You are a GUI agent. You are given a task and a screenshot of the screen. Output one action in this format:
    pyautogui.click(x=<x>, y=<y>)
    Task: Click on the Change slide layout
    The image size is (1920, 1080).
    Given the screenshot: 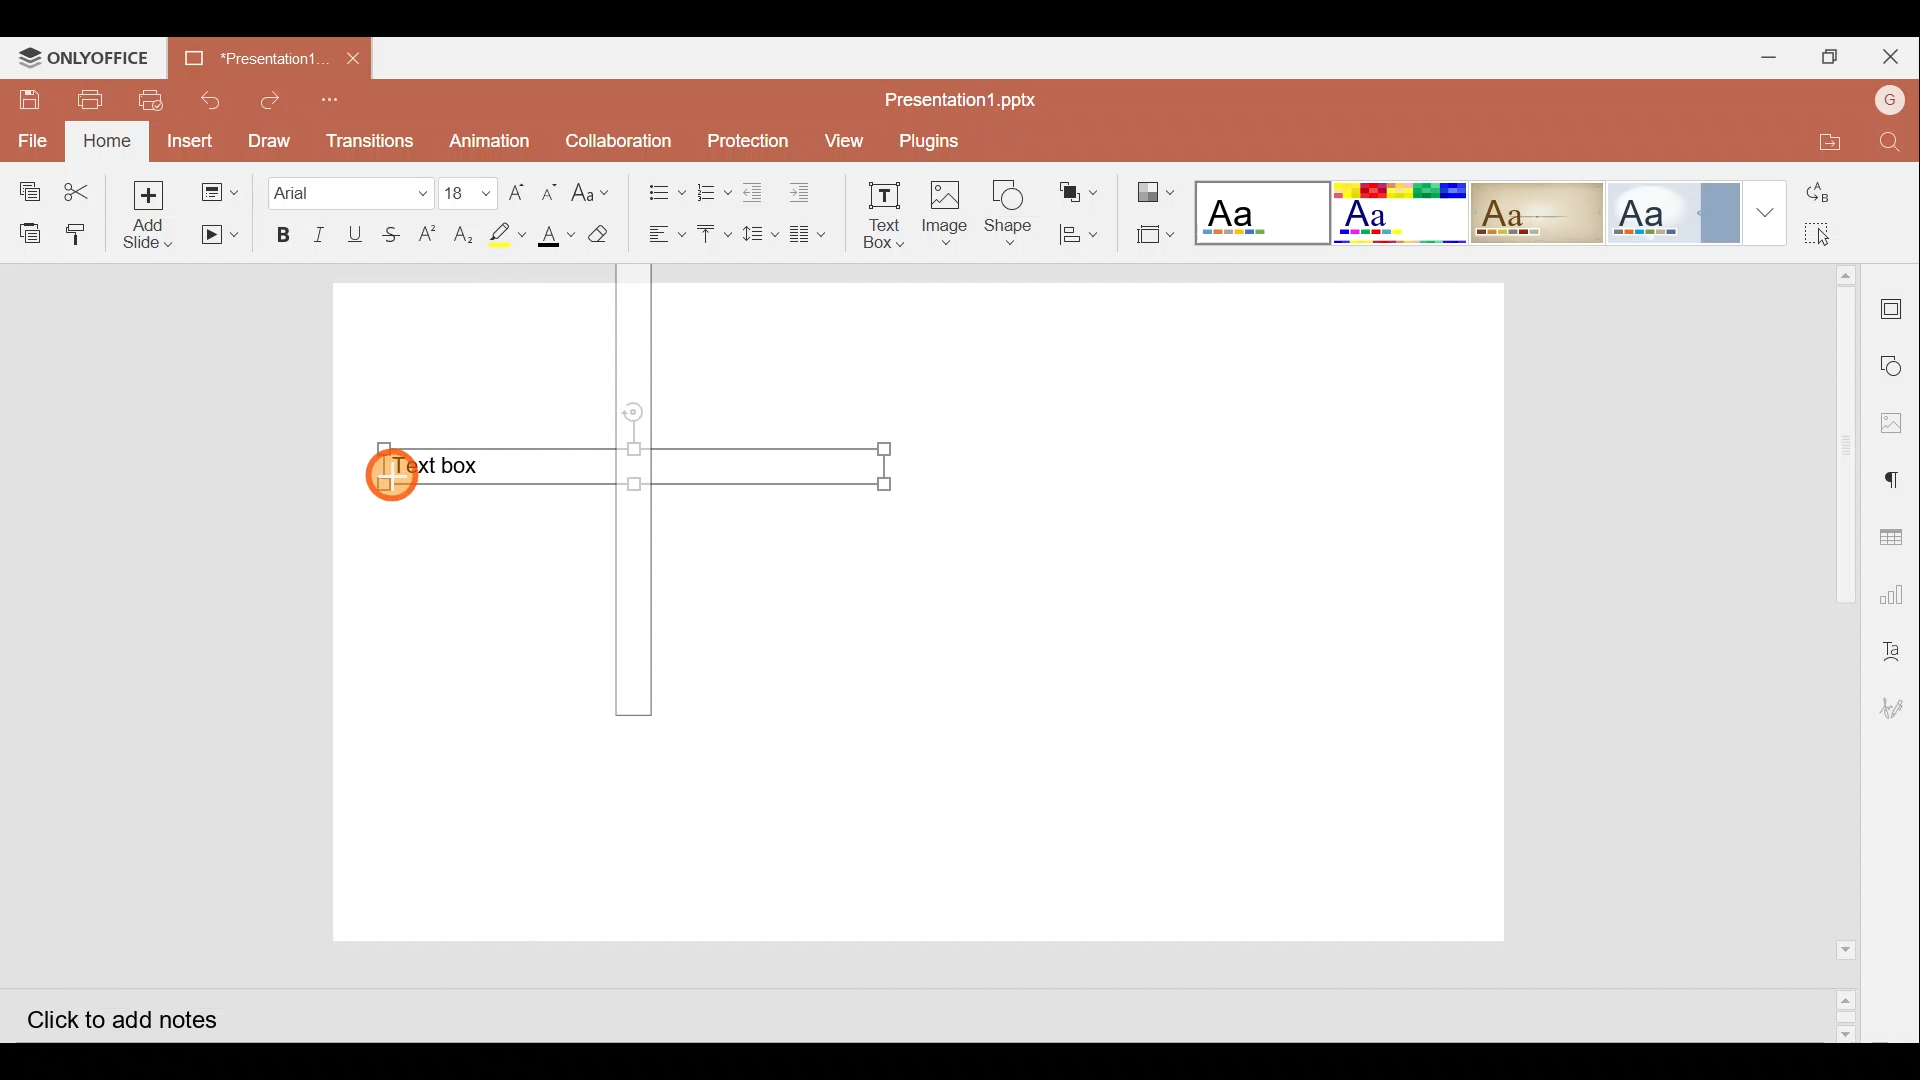 What is the action you would take?
    pyautogui.click(x=221, y=189)
    